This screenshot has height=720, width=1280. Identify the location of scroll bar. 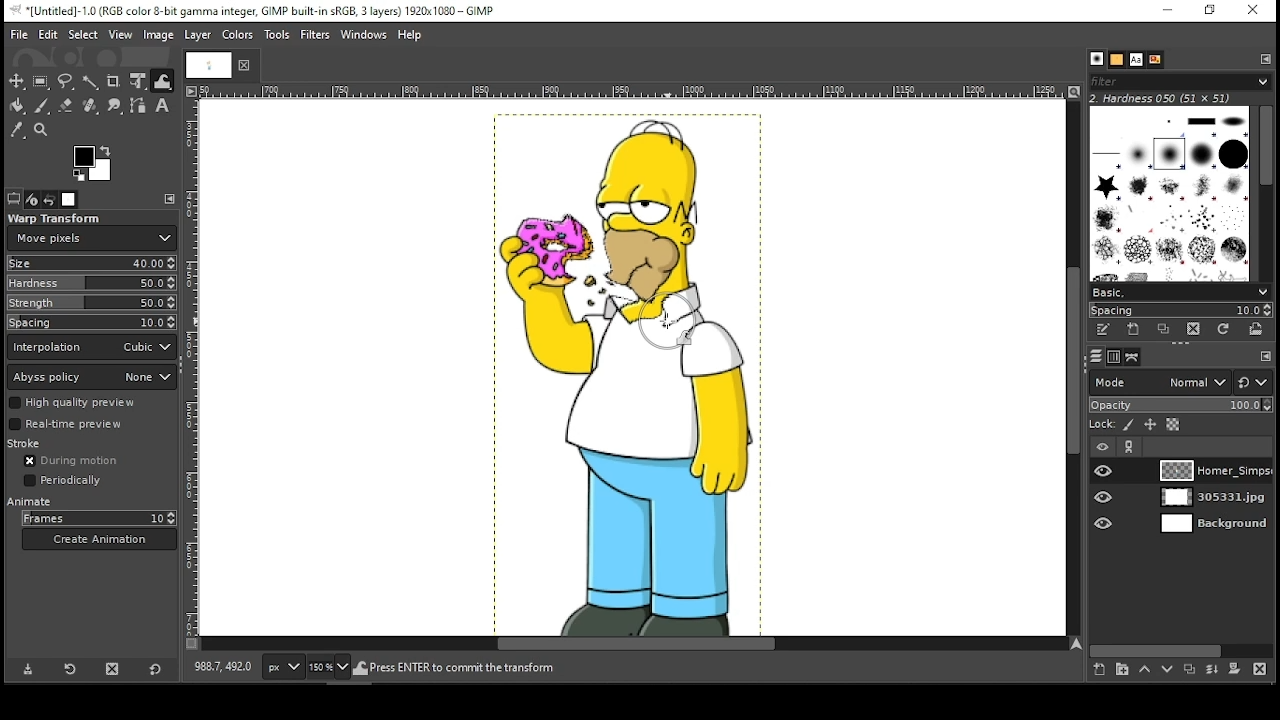
(1076, 369).